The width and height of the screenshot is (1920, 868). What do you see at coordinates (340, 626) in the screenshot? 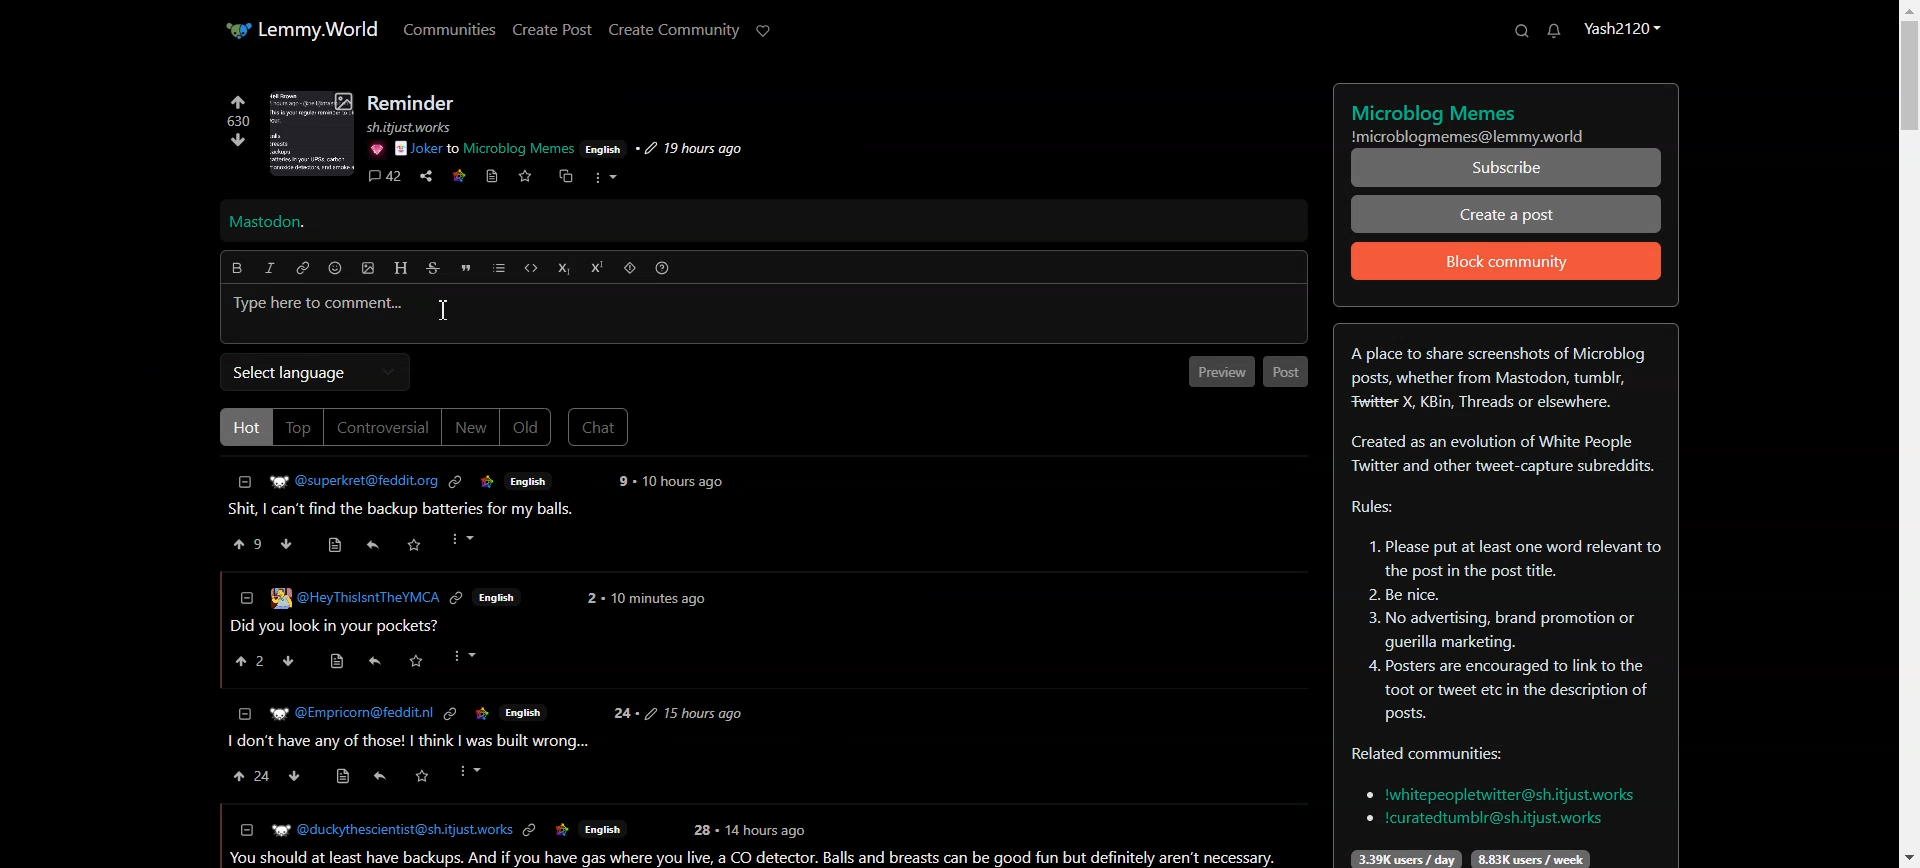
I see `Did you look in your pockets?` at bounding box center [340, 626].